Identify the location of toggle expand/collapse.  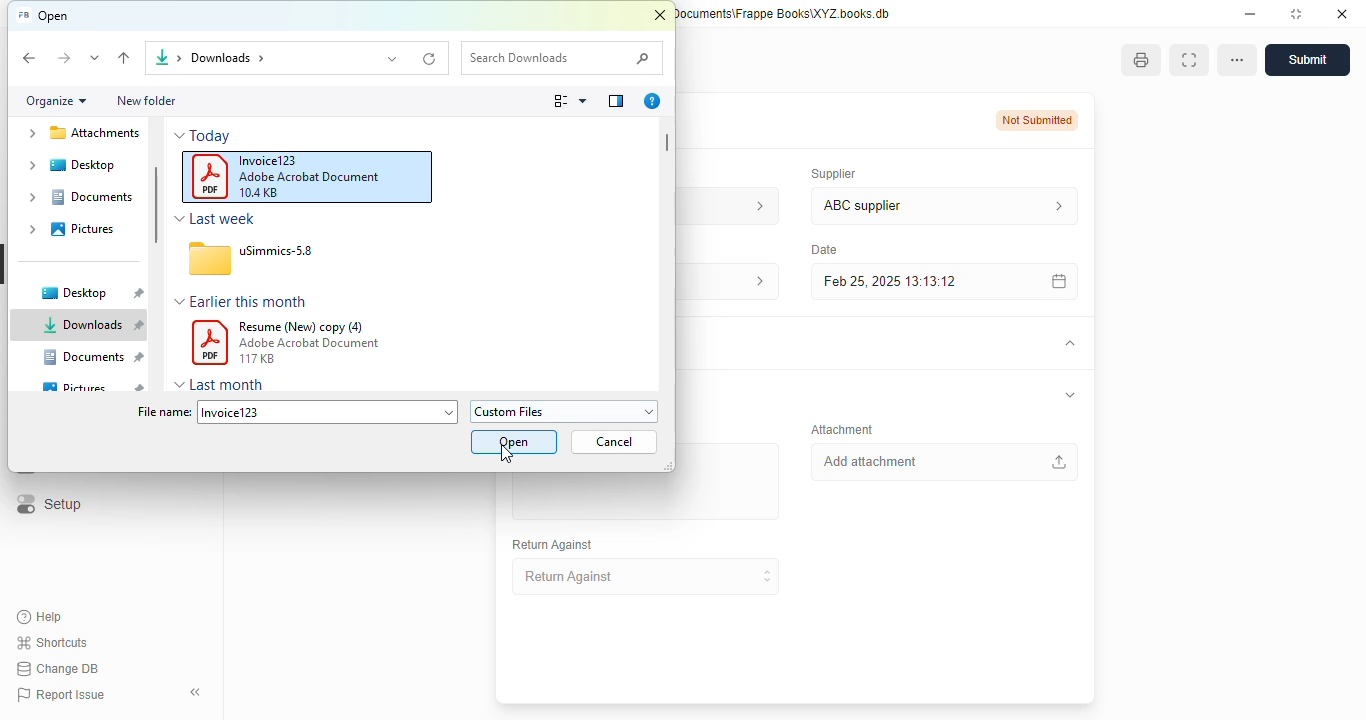
(1070, 395).